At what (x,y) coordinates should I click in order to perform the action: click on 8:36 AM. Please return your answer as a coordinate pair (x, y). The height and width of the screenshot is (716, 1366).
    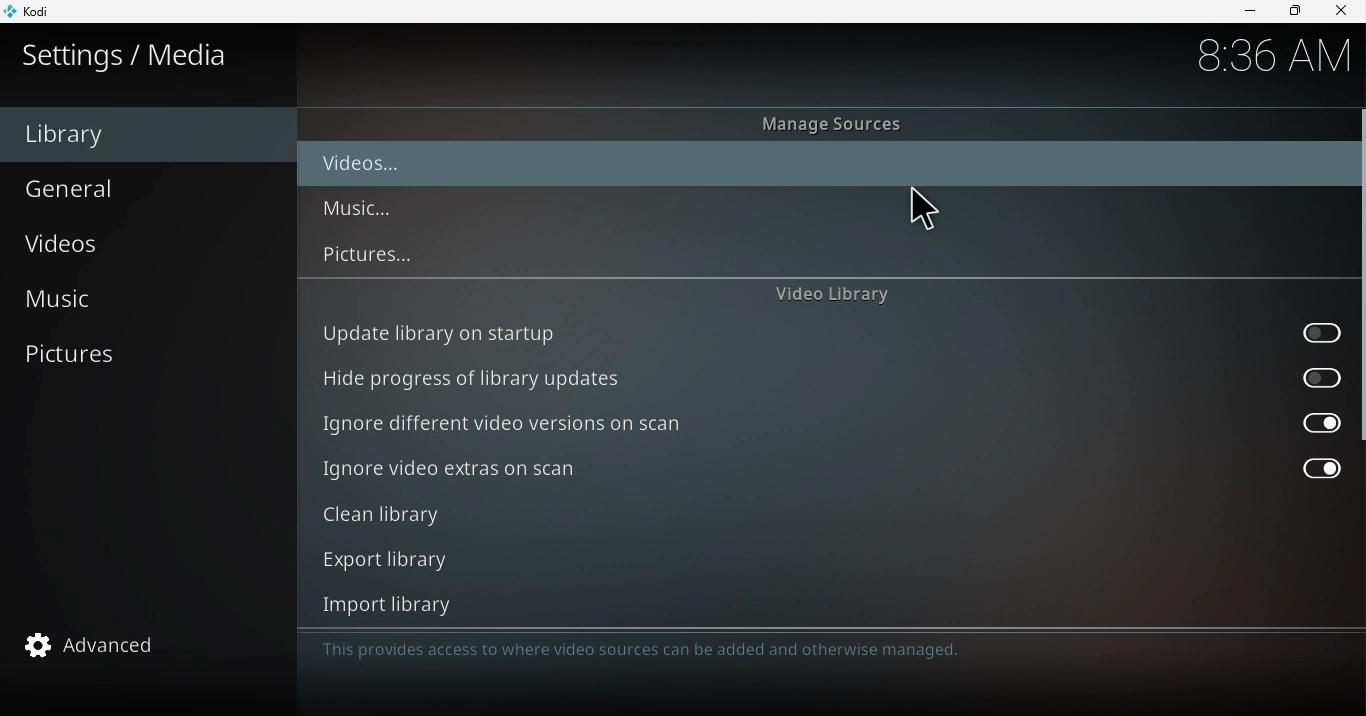
    Looking at the image, I should click on (1267, 57).